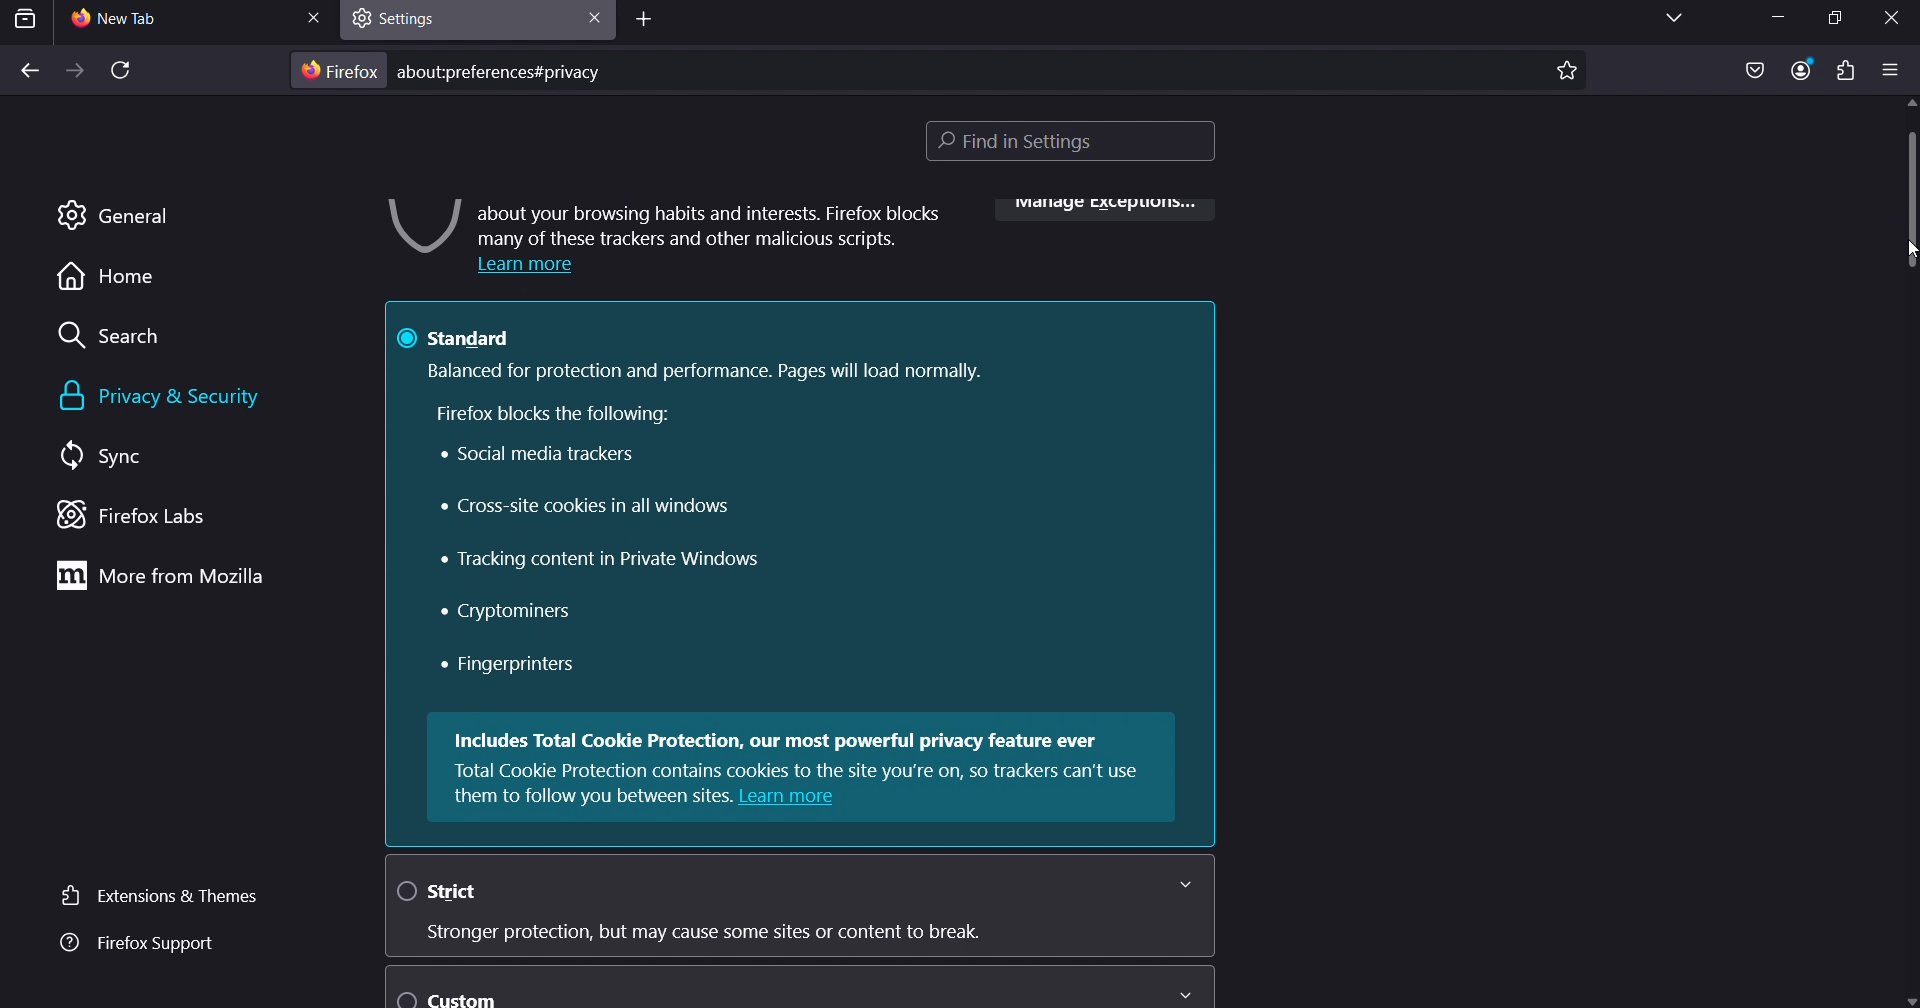 The image size is (1920, 1008). Describe the element at coordinates (341, 69) in the screenshot. I see `firefox` at that location.